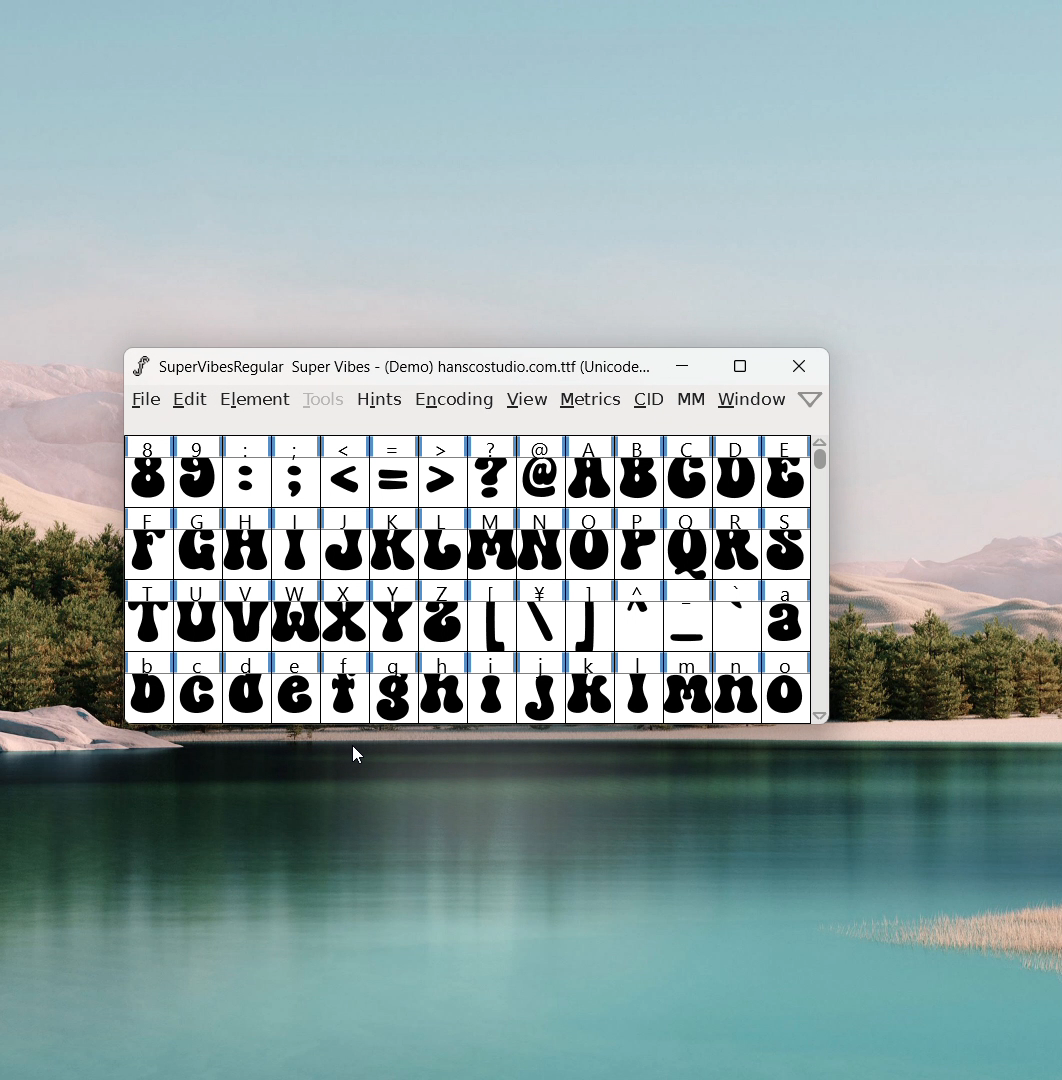 The image size is (1062, 1080). Describe the element at coordinates (296, 616) in the screenshot. I see `W` at that location.